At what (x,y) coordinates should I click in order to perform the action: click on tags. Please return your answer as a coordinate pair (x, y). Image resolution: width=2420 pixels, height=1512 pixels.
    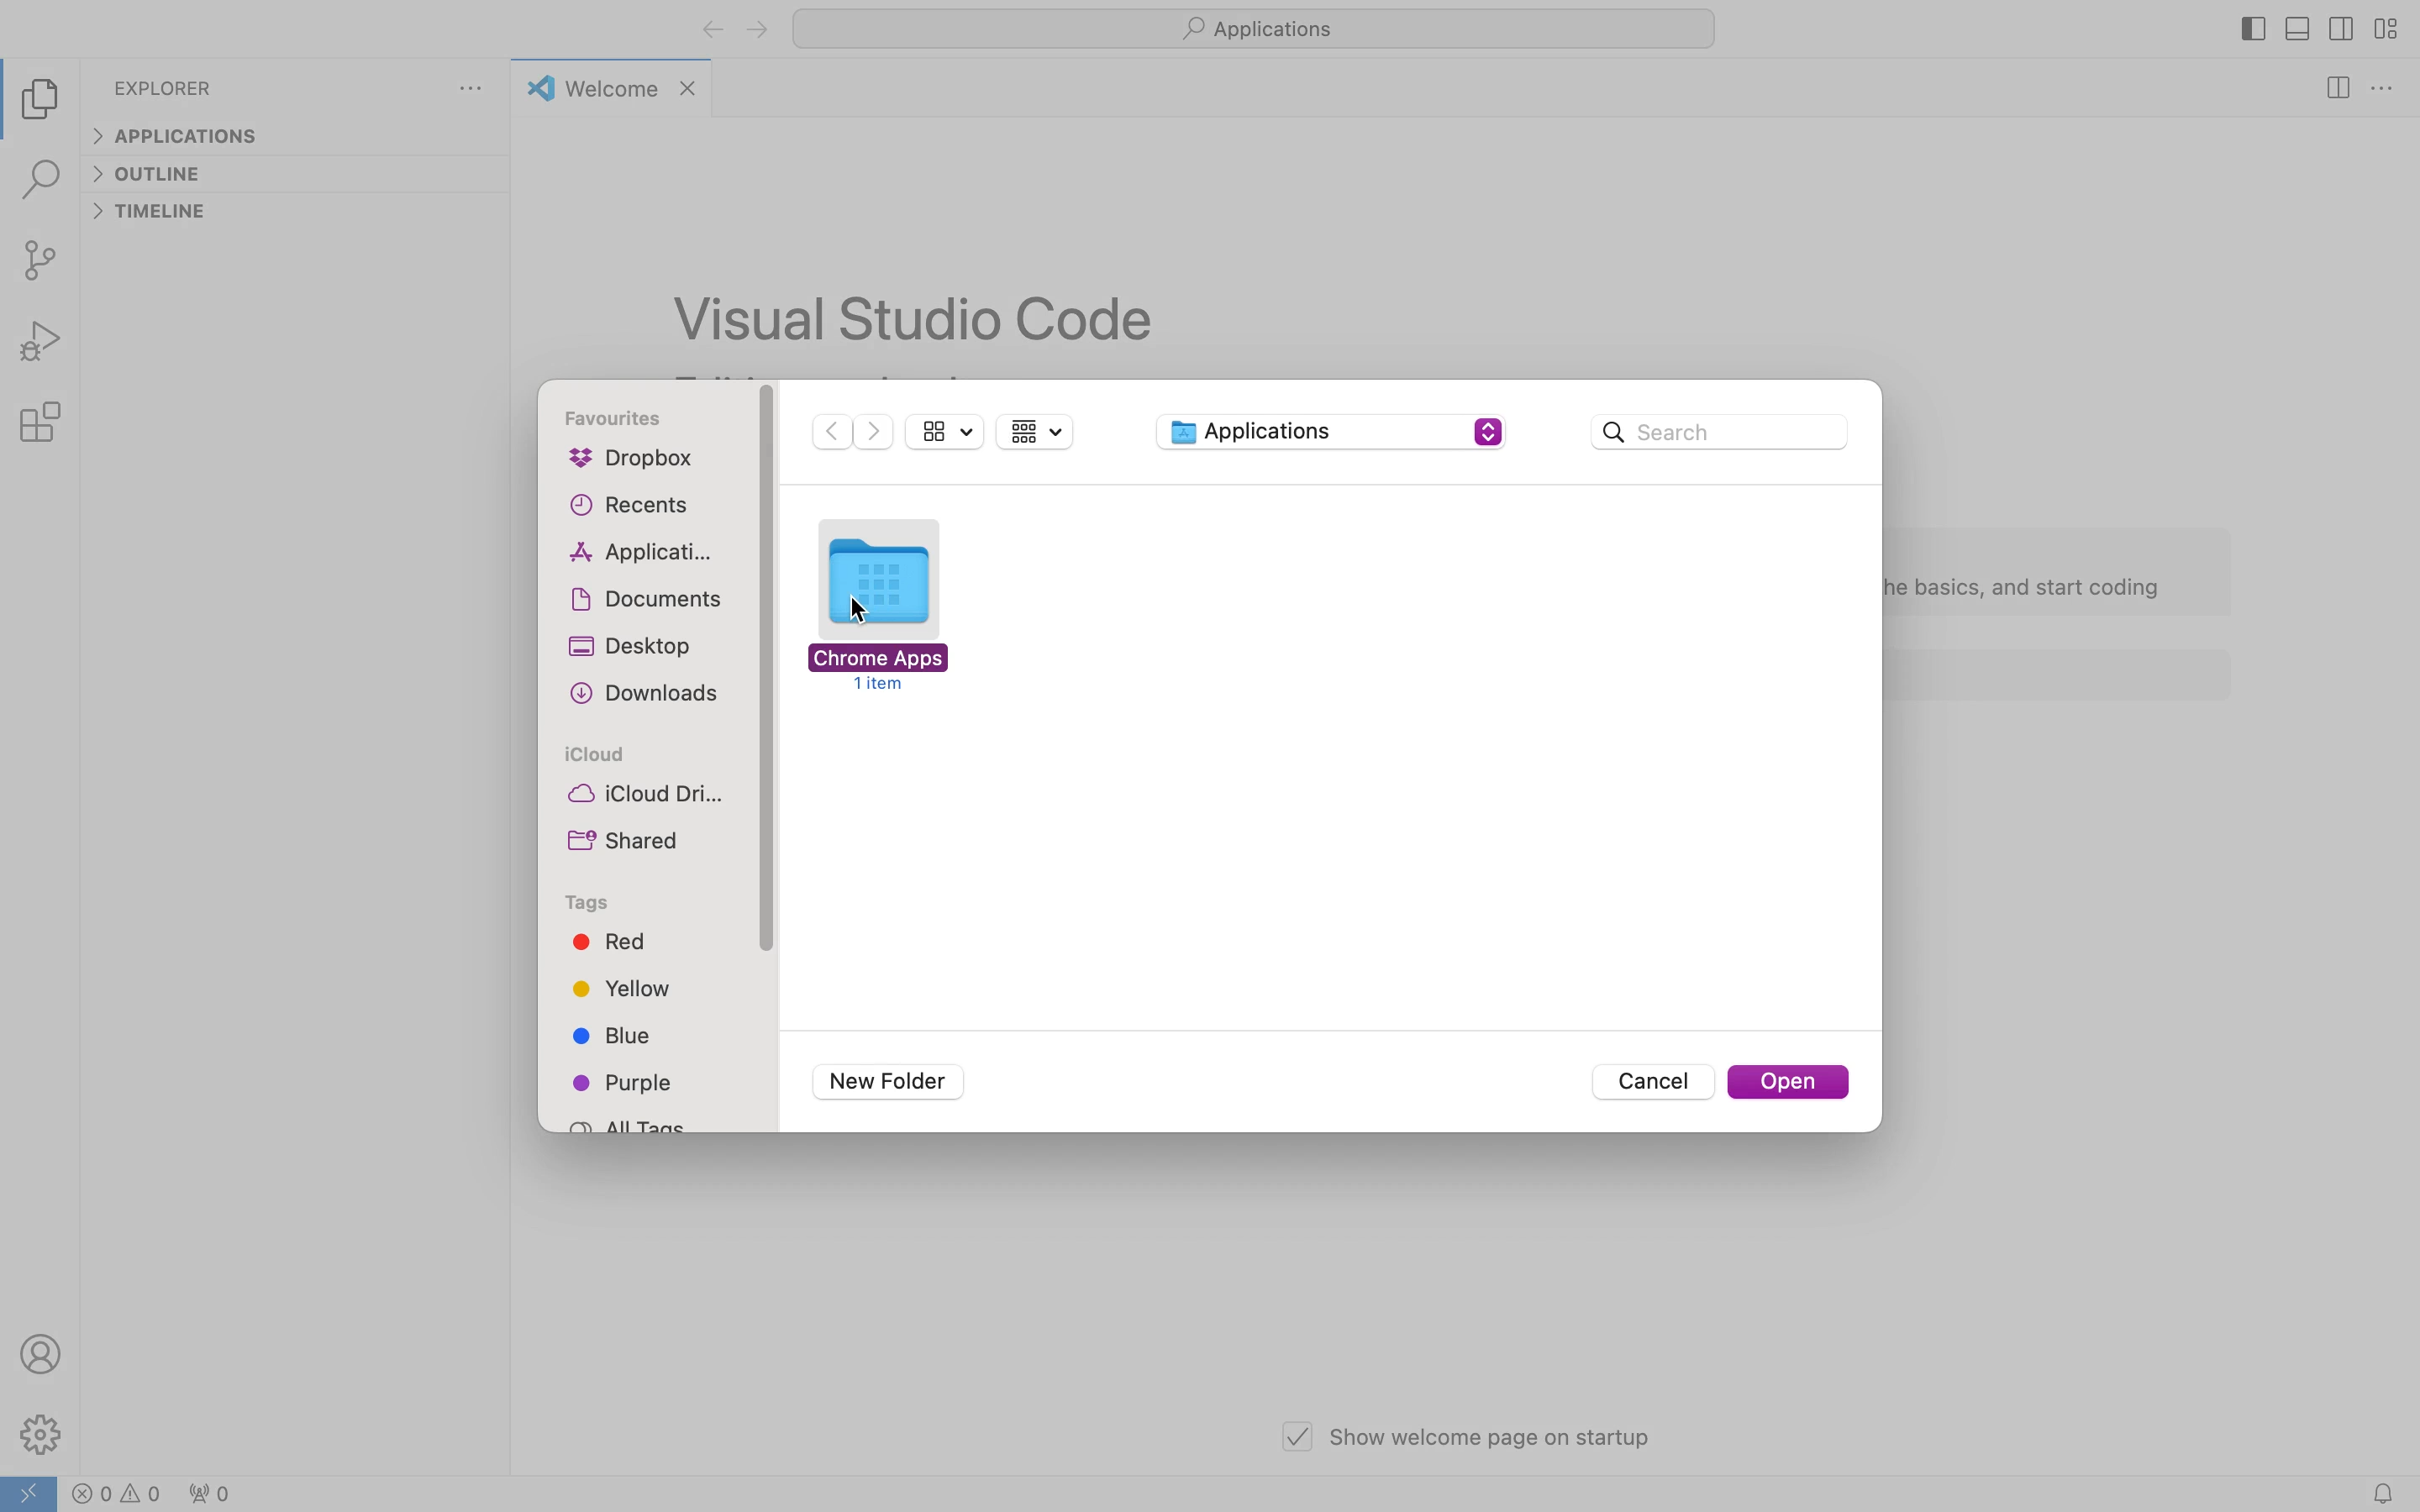
    Looking at the image, I should click on (593, 905).